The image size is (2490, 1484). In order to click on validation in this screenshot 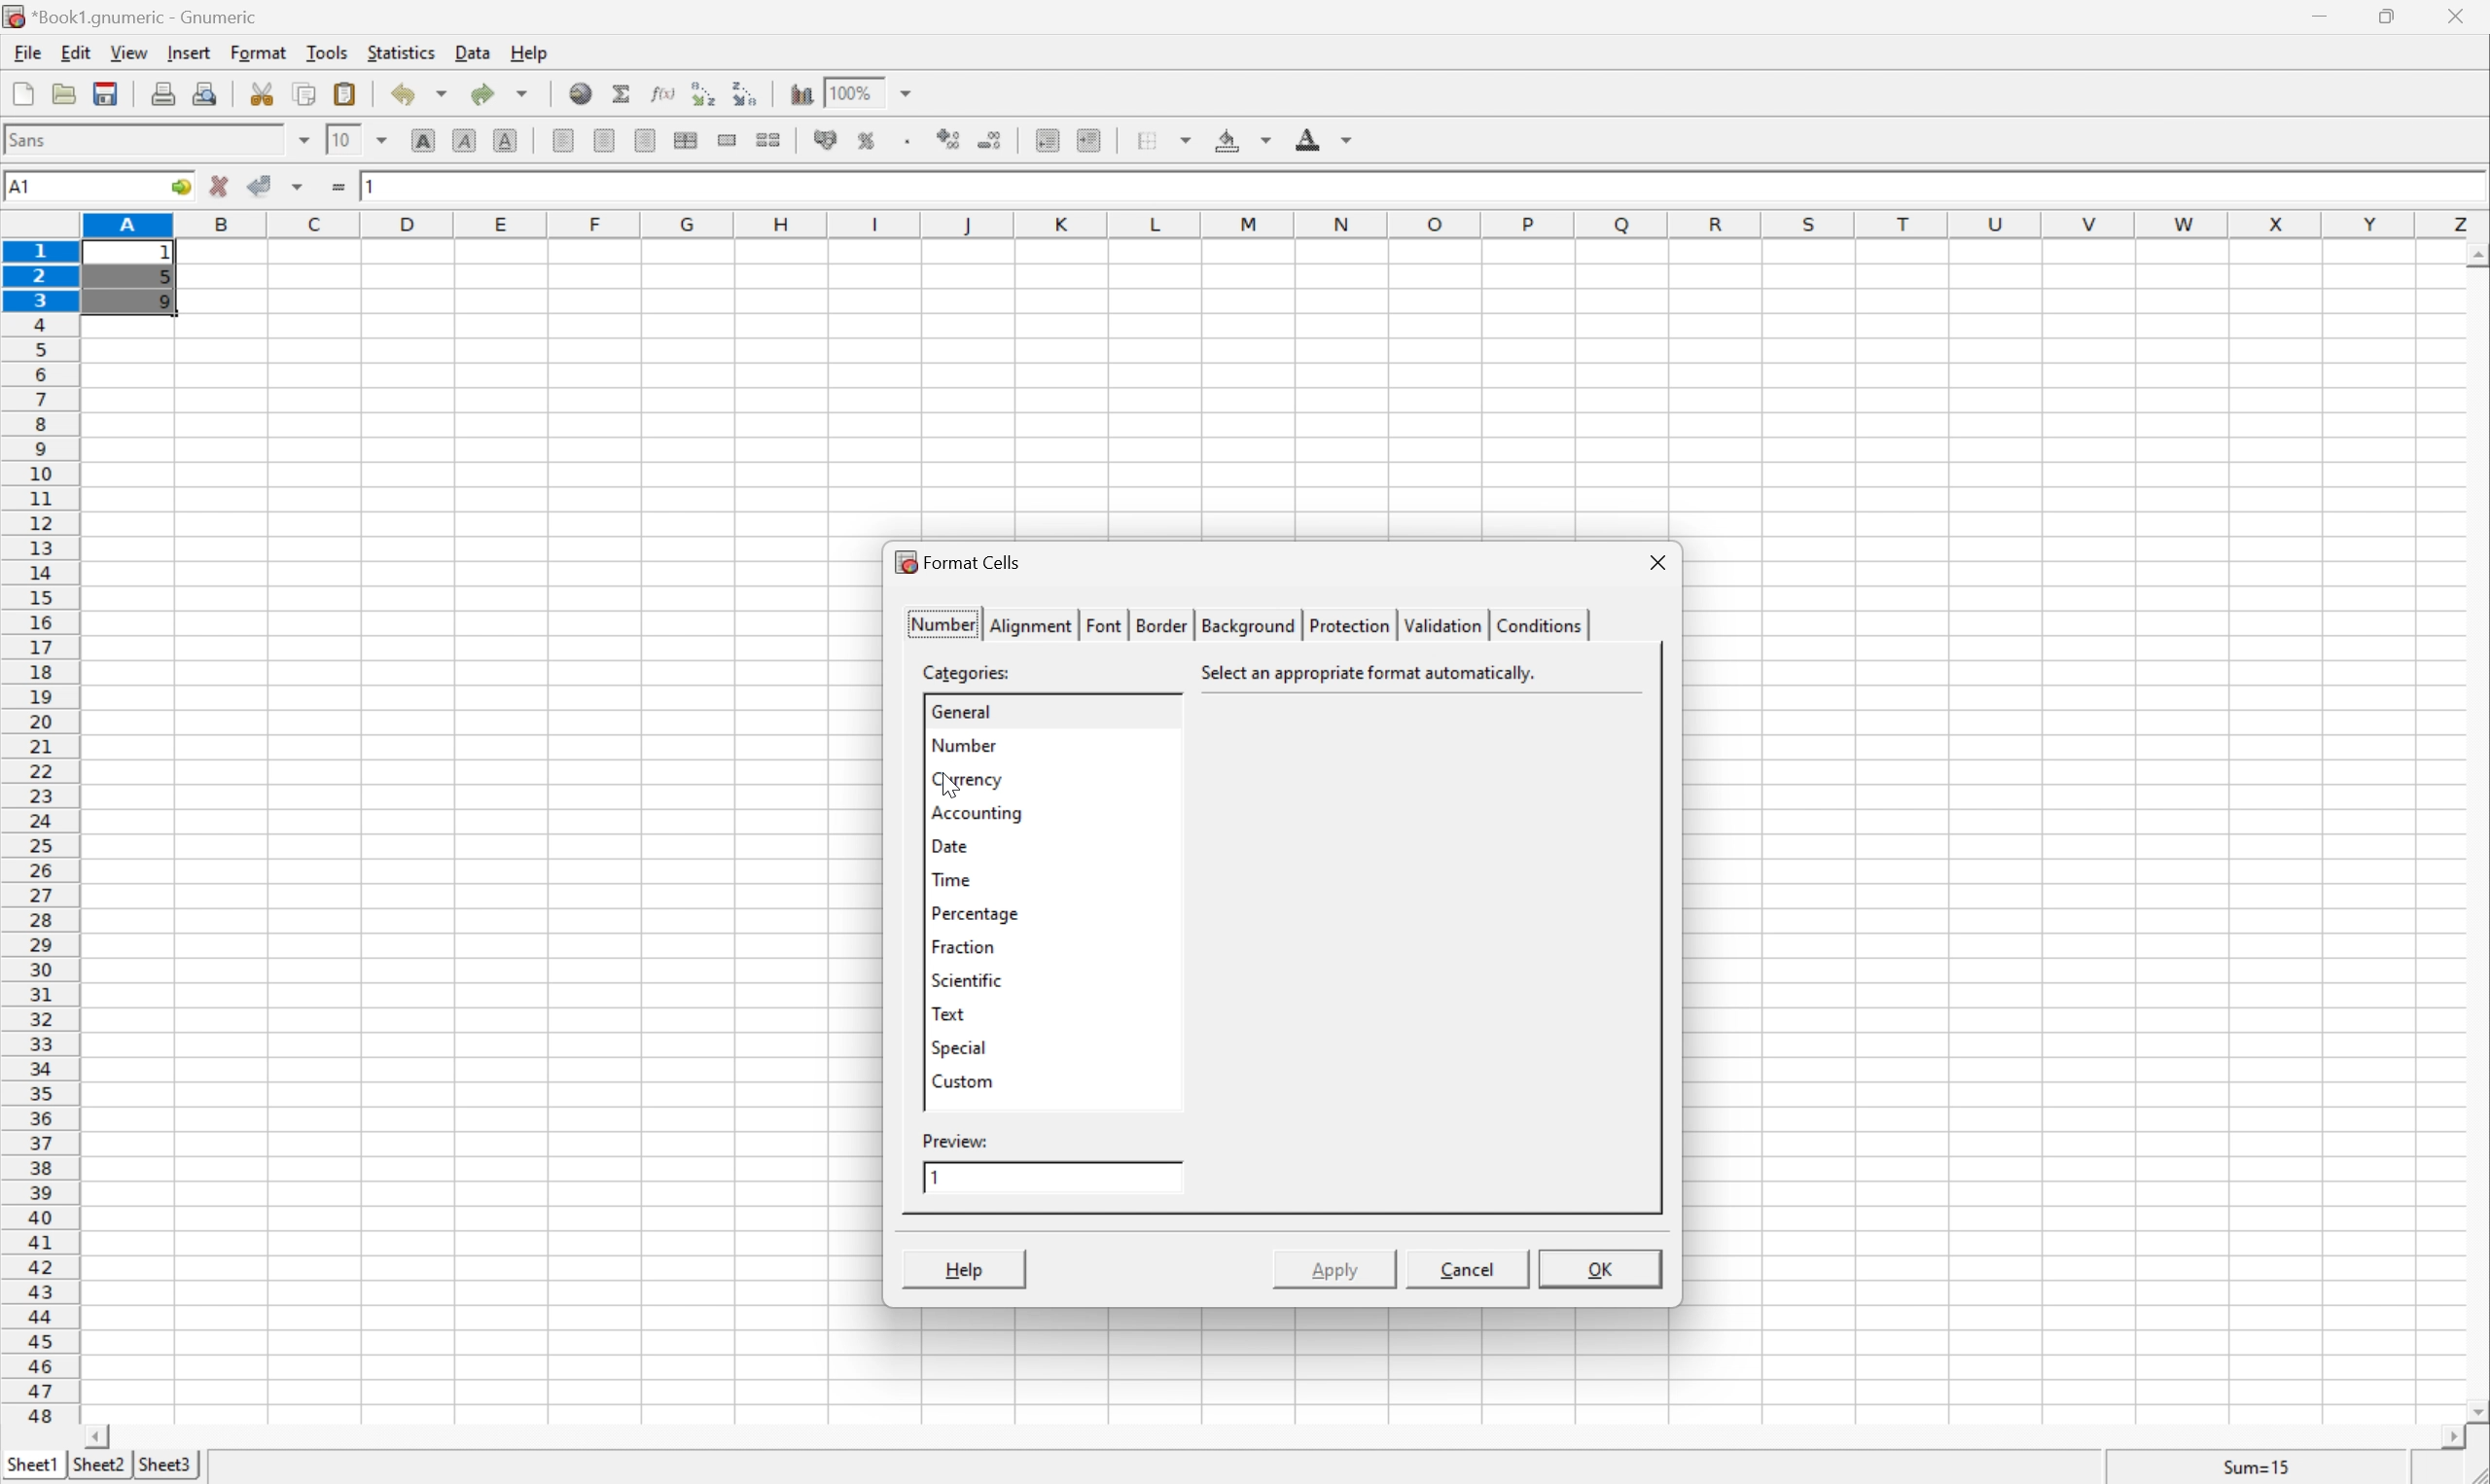, I will do `click(1440, 625)`.